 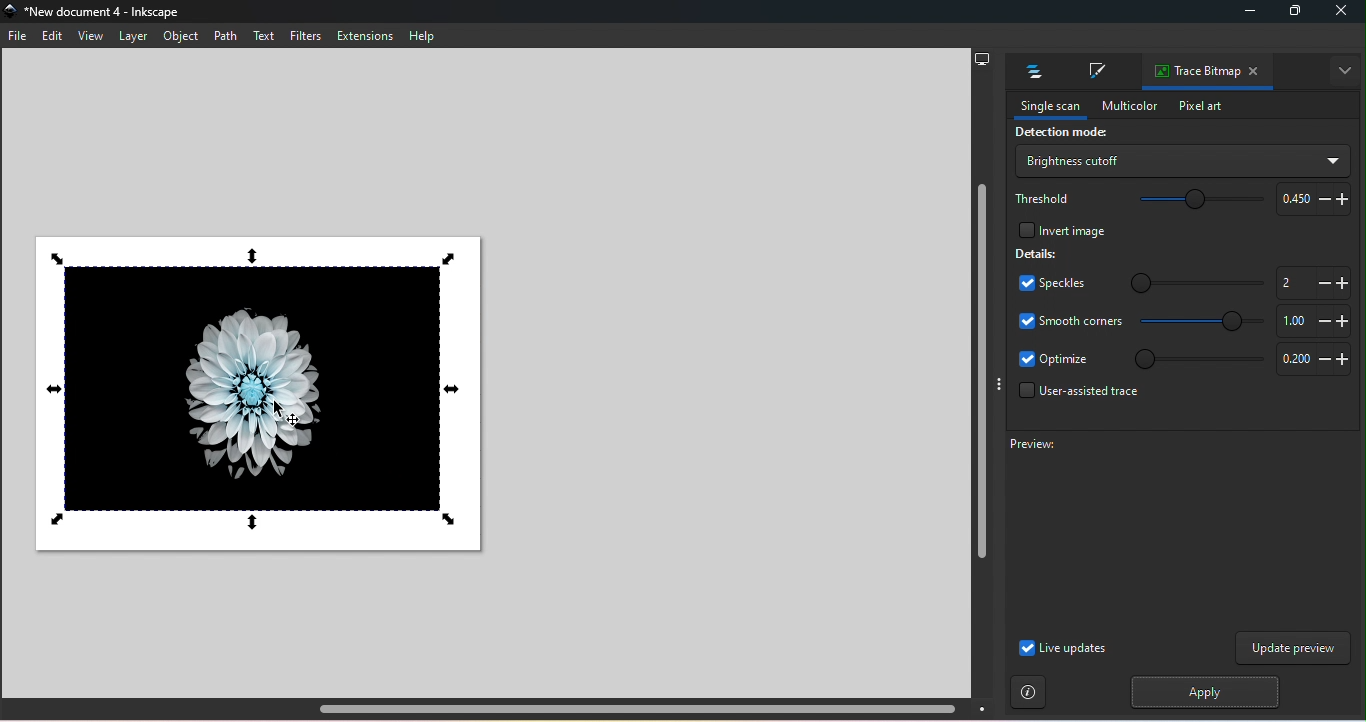 I want to click on Extensions, so click(x=367, y=36).